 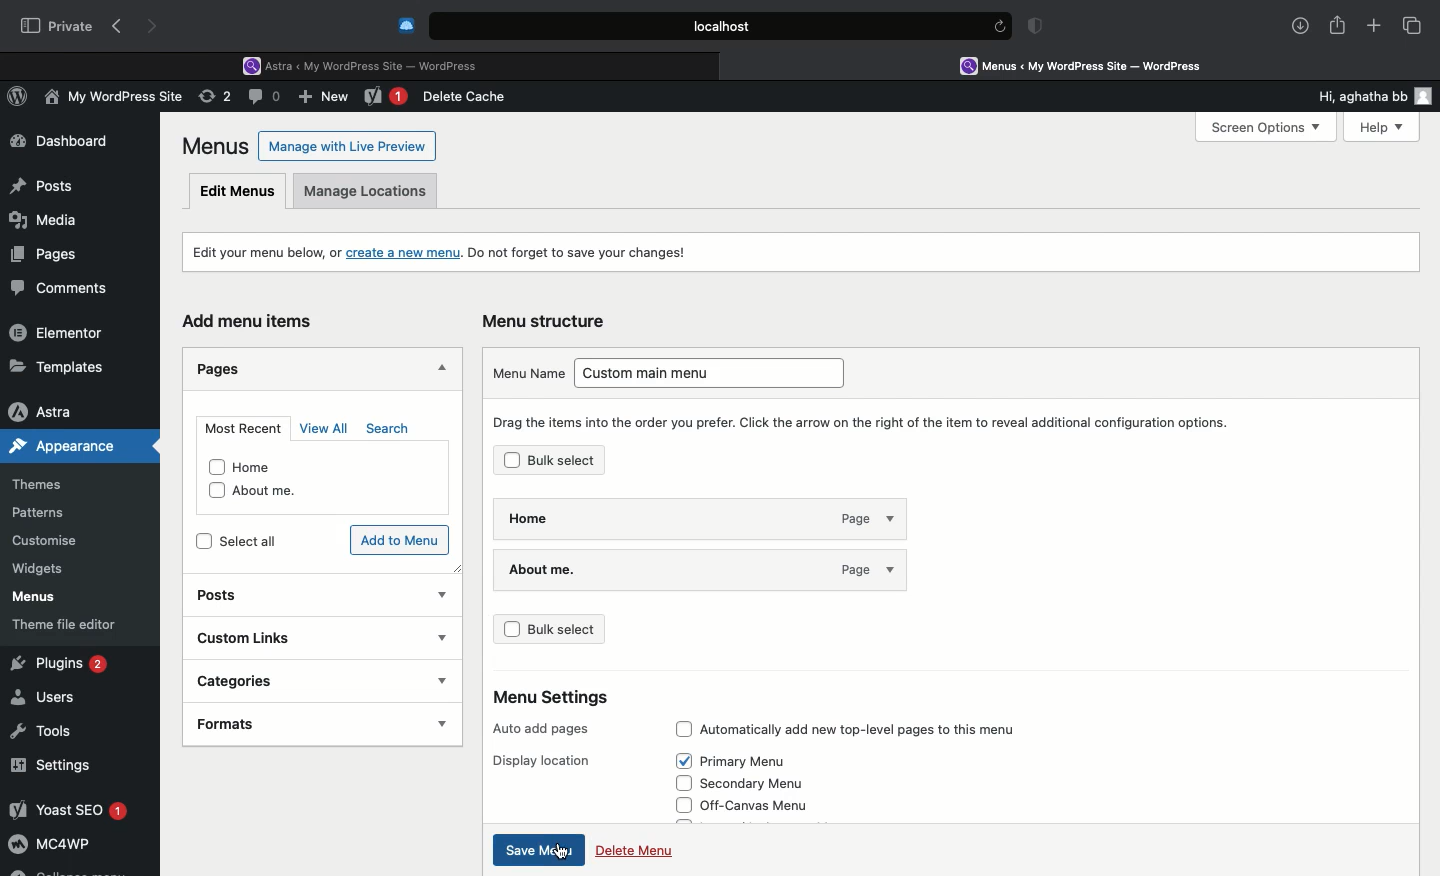 What do you see at coordinates (31, 597) in the screenshot?
I see `Menus` at bounding box center [31, 597].